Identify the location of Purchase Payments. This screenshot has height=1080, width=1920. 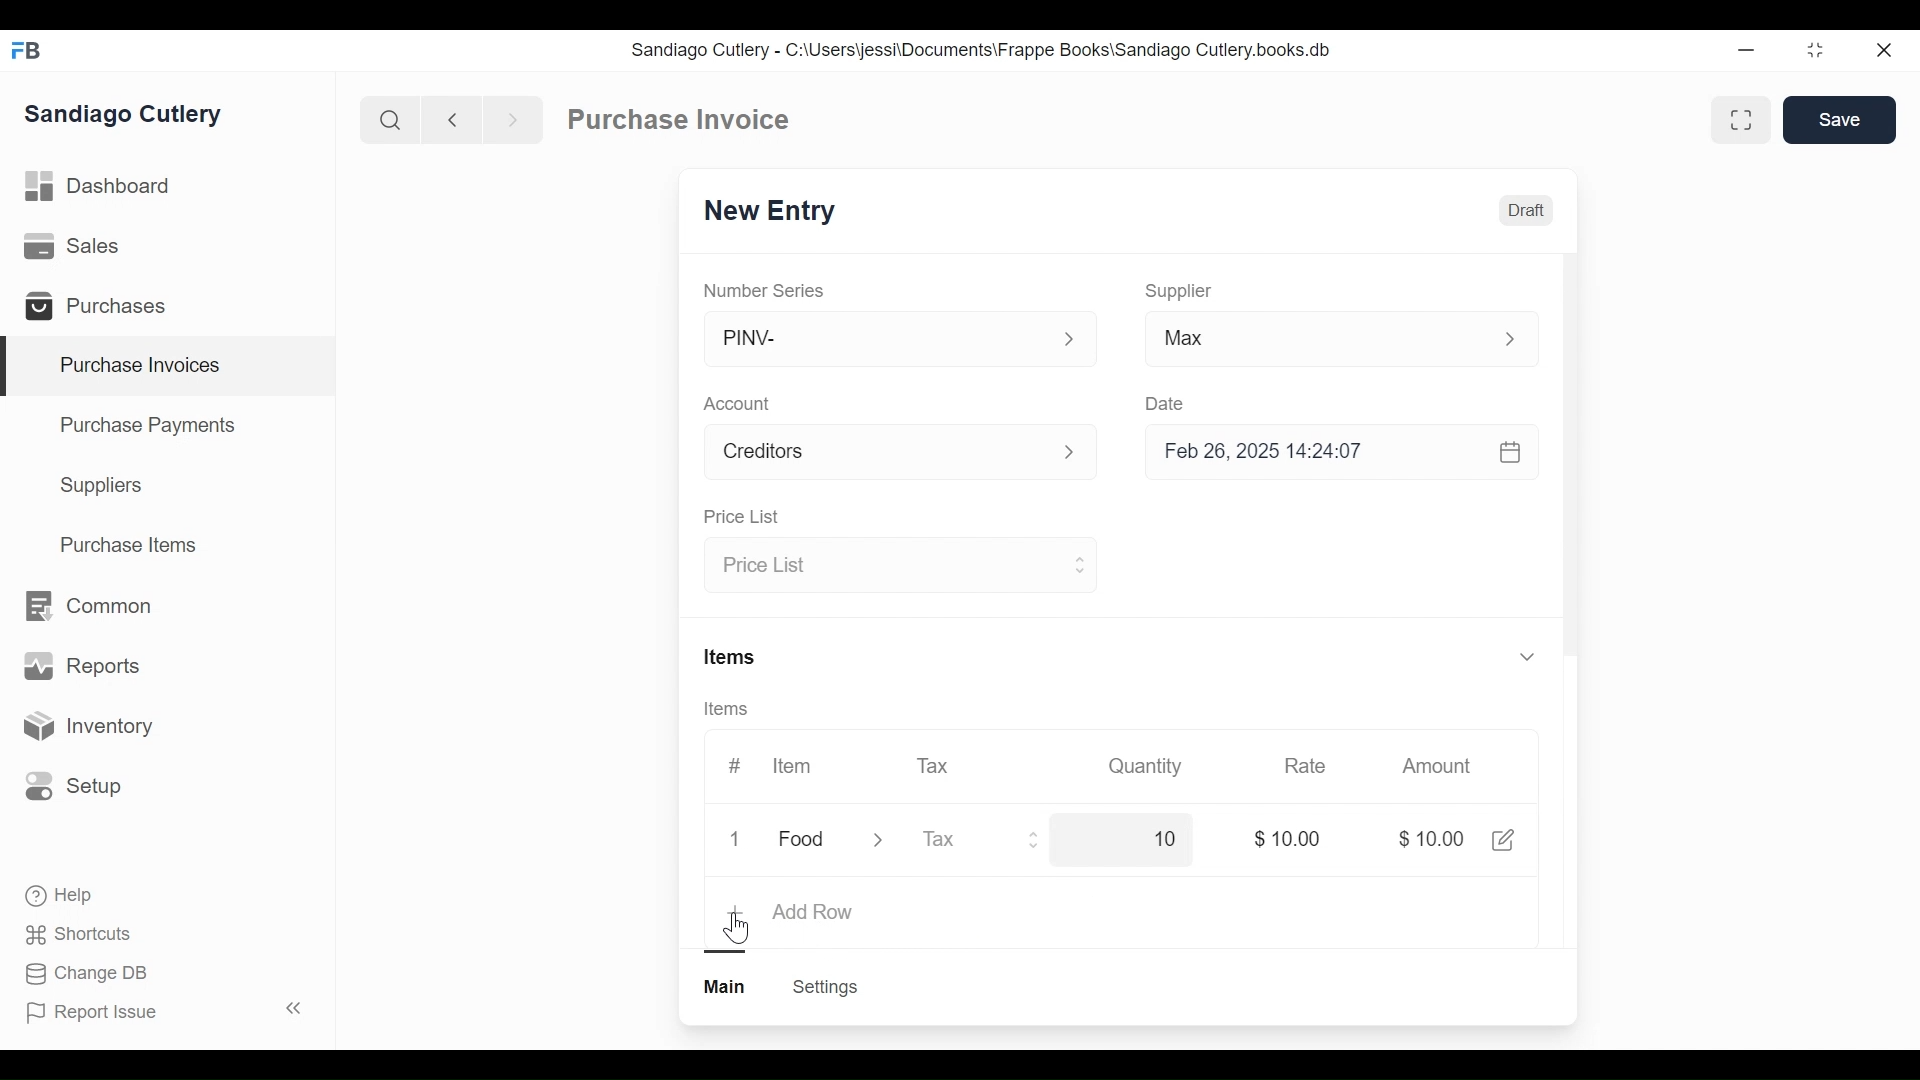
(151, 428).